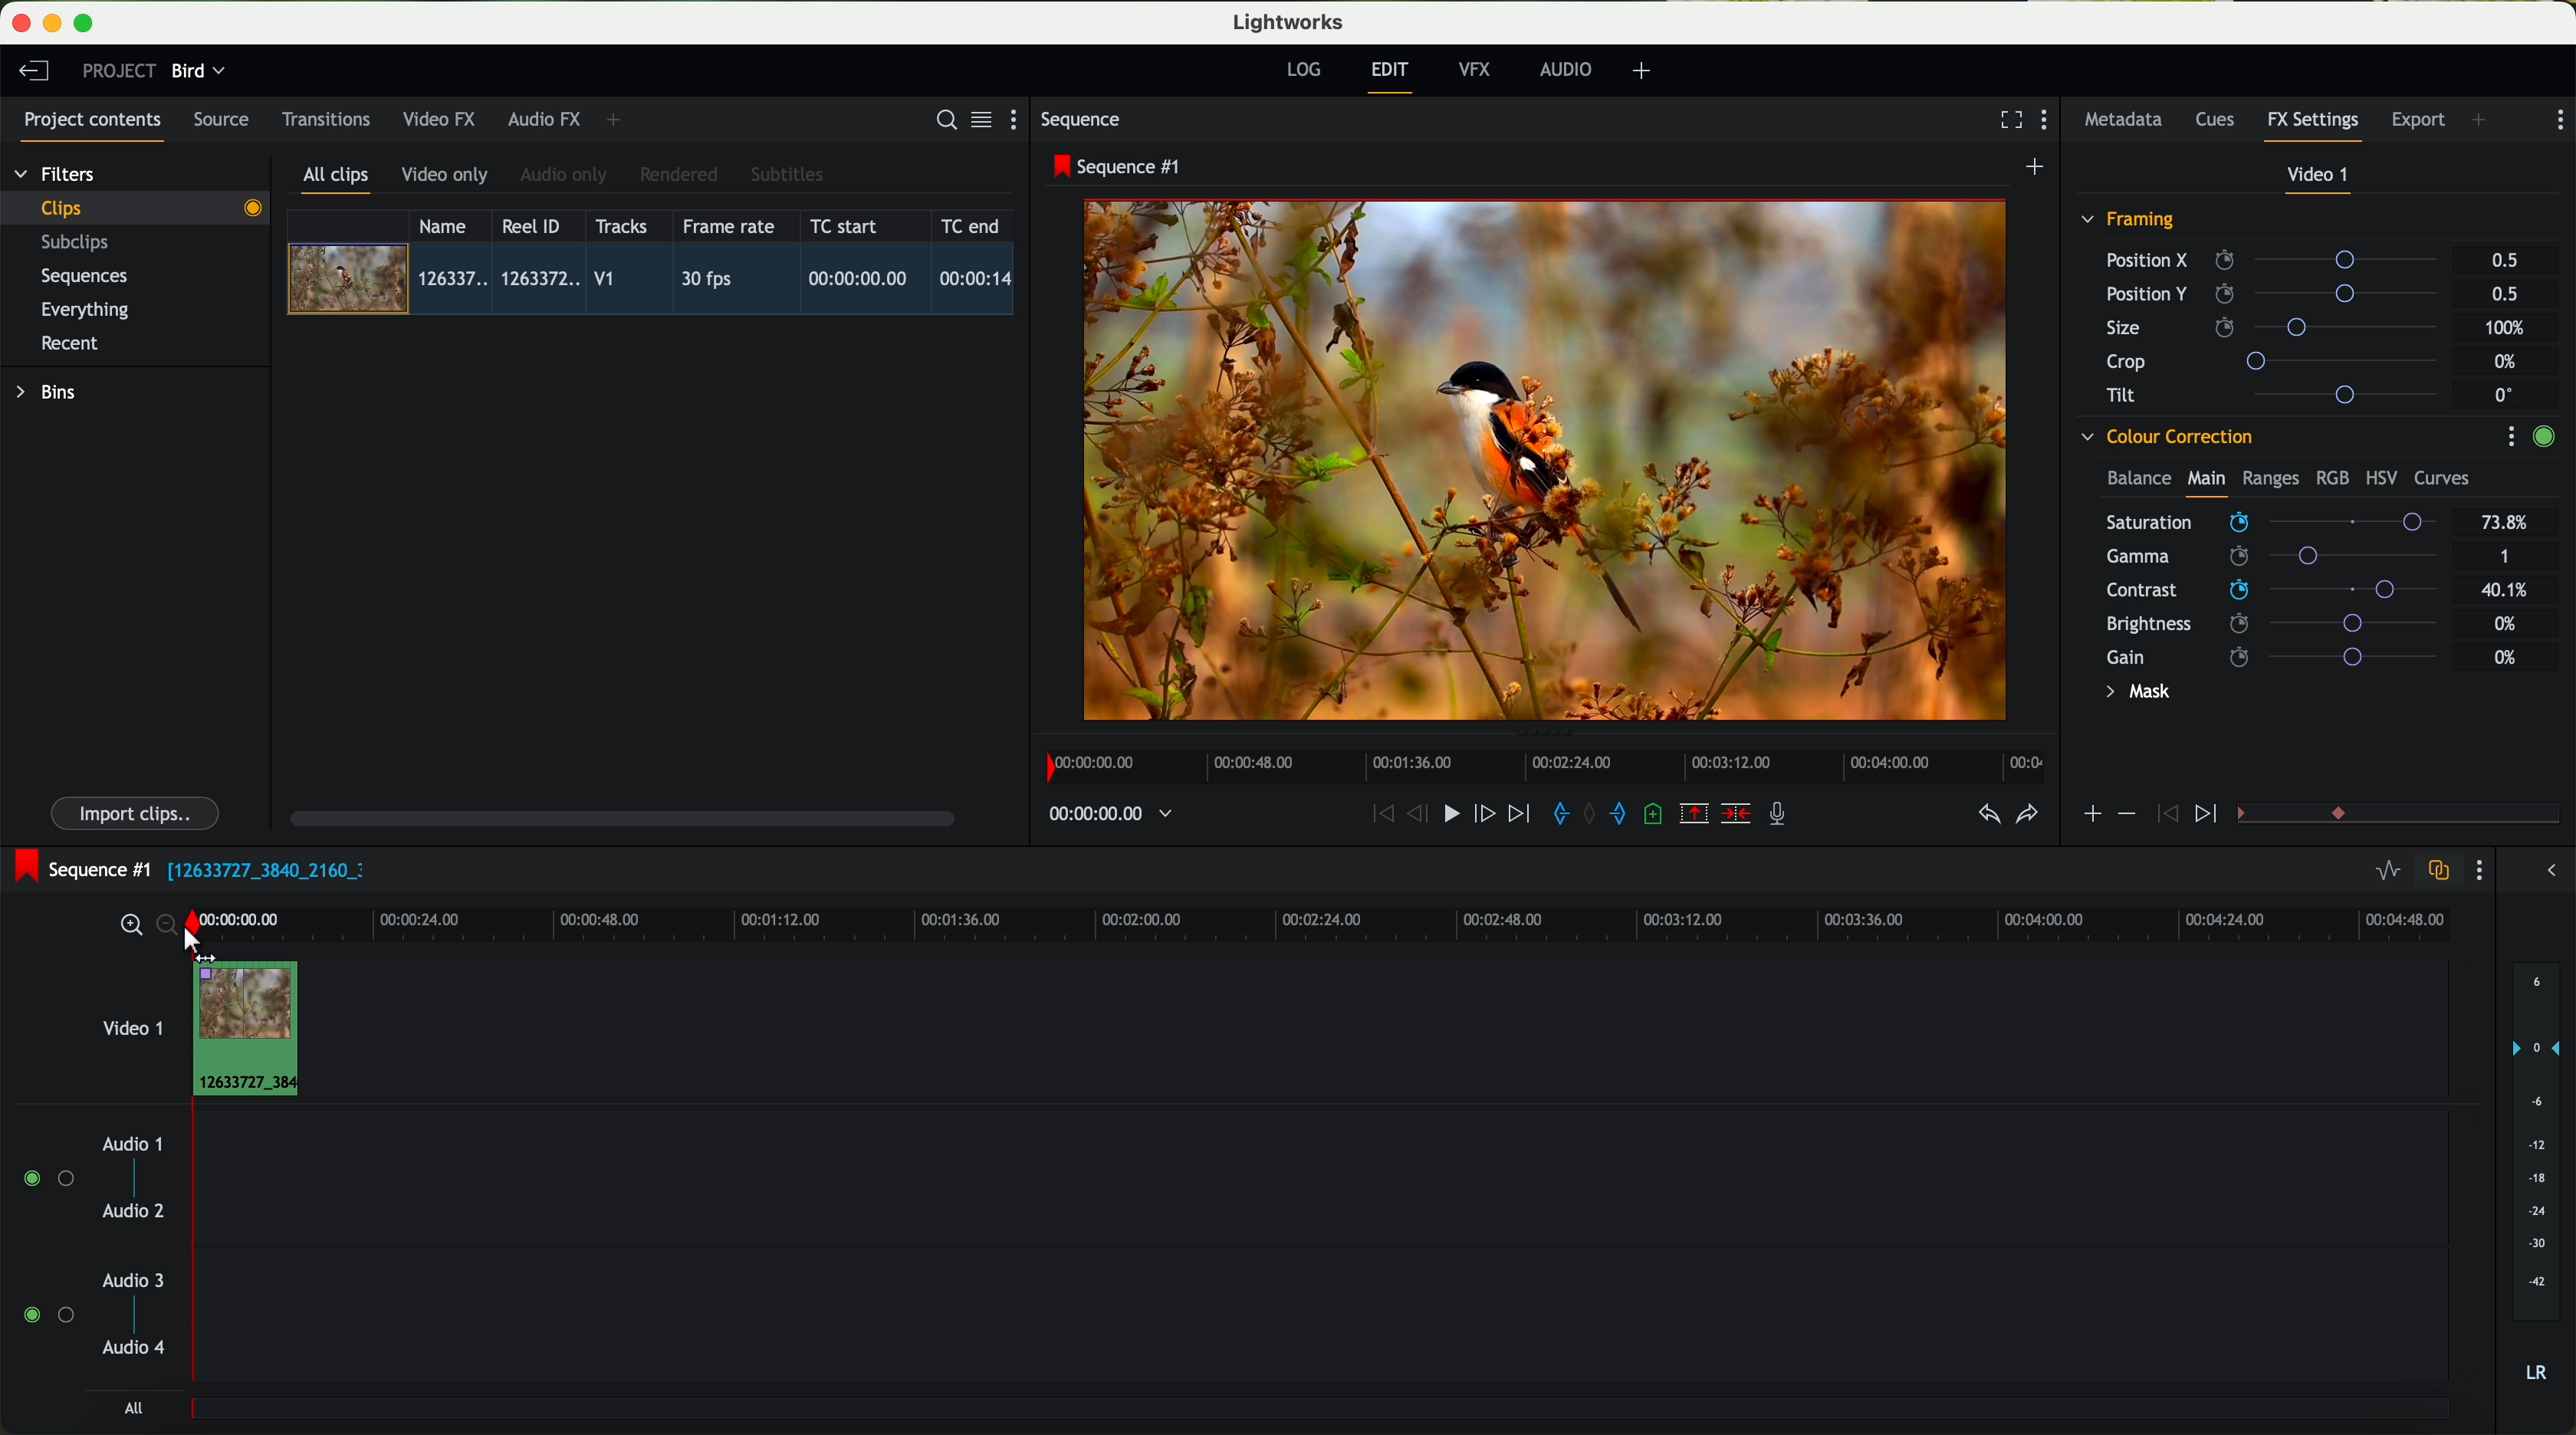  I want to click on add a cue at the current position, so click(1656, 815).